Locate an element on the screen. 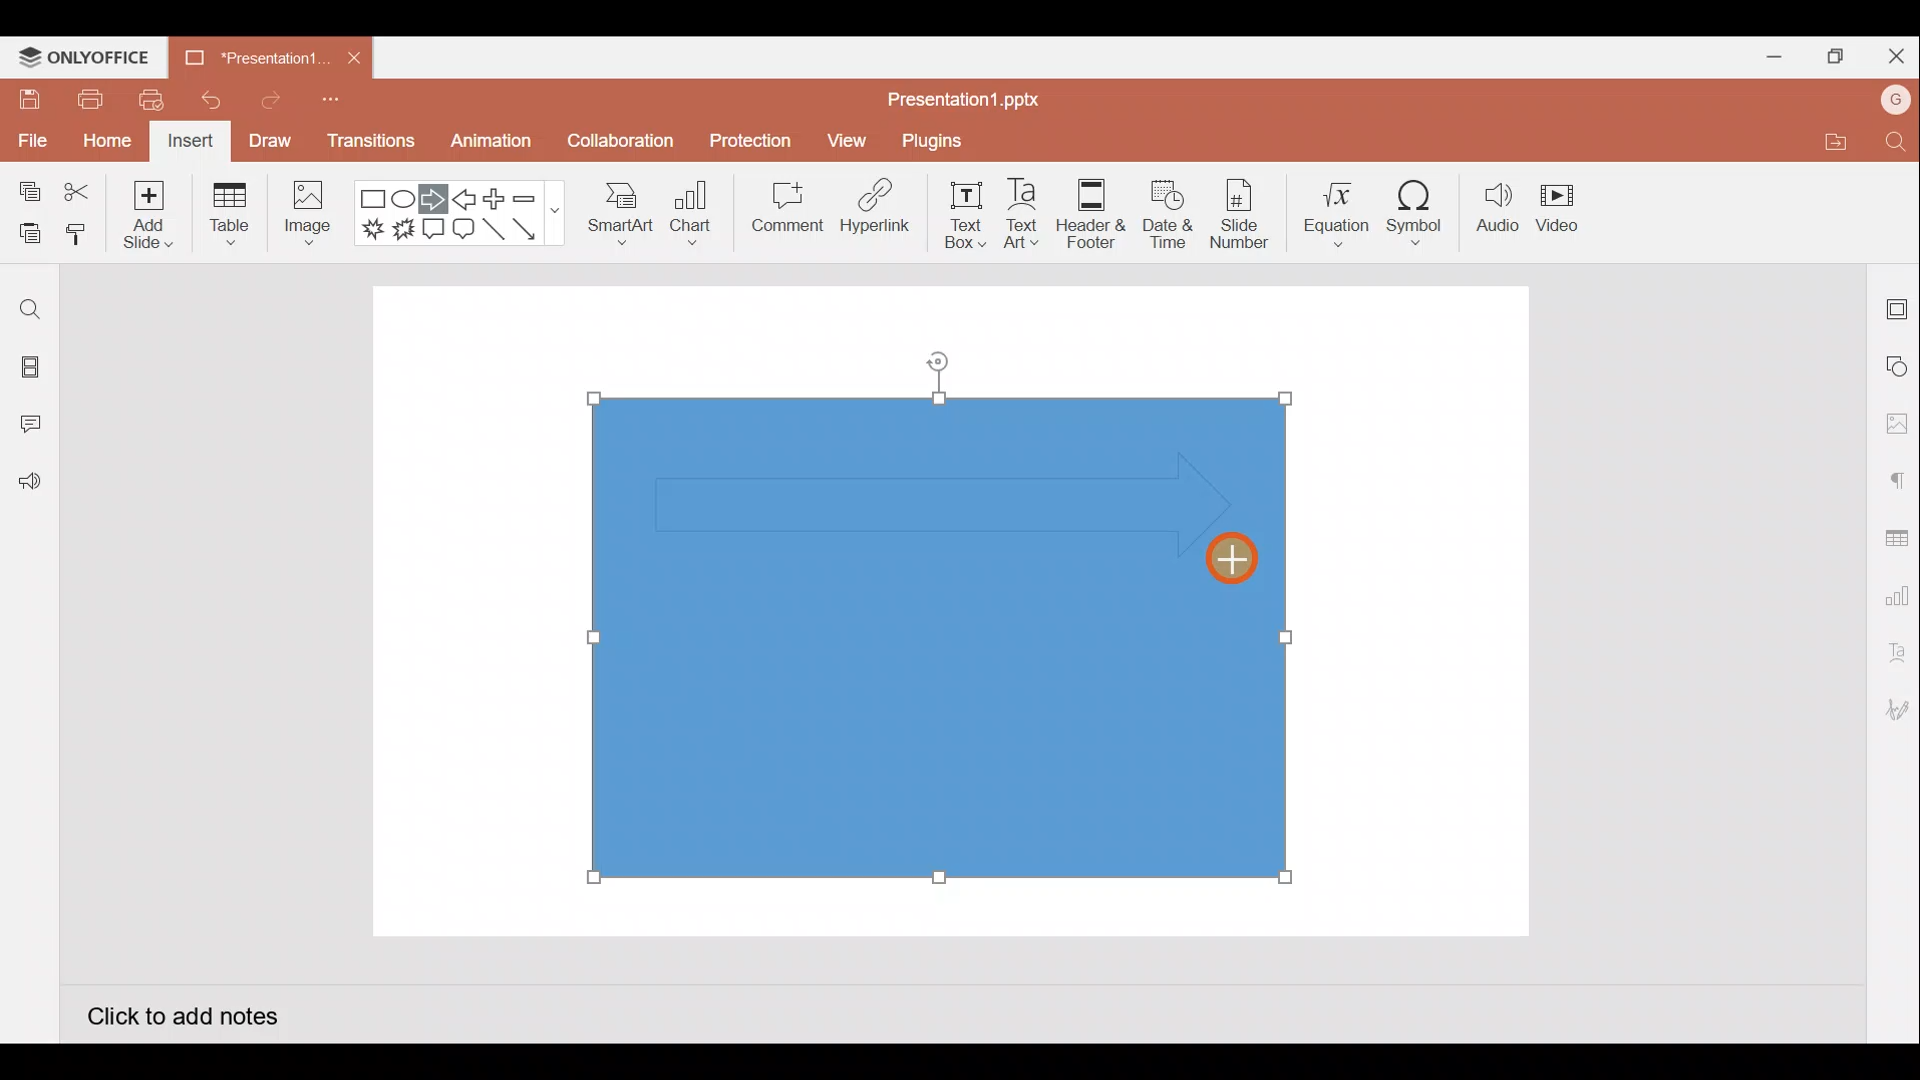 The width and height of the screenshot is (1920, 1080). Minus is located at coordinates (535, 197).